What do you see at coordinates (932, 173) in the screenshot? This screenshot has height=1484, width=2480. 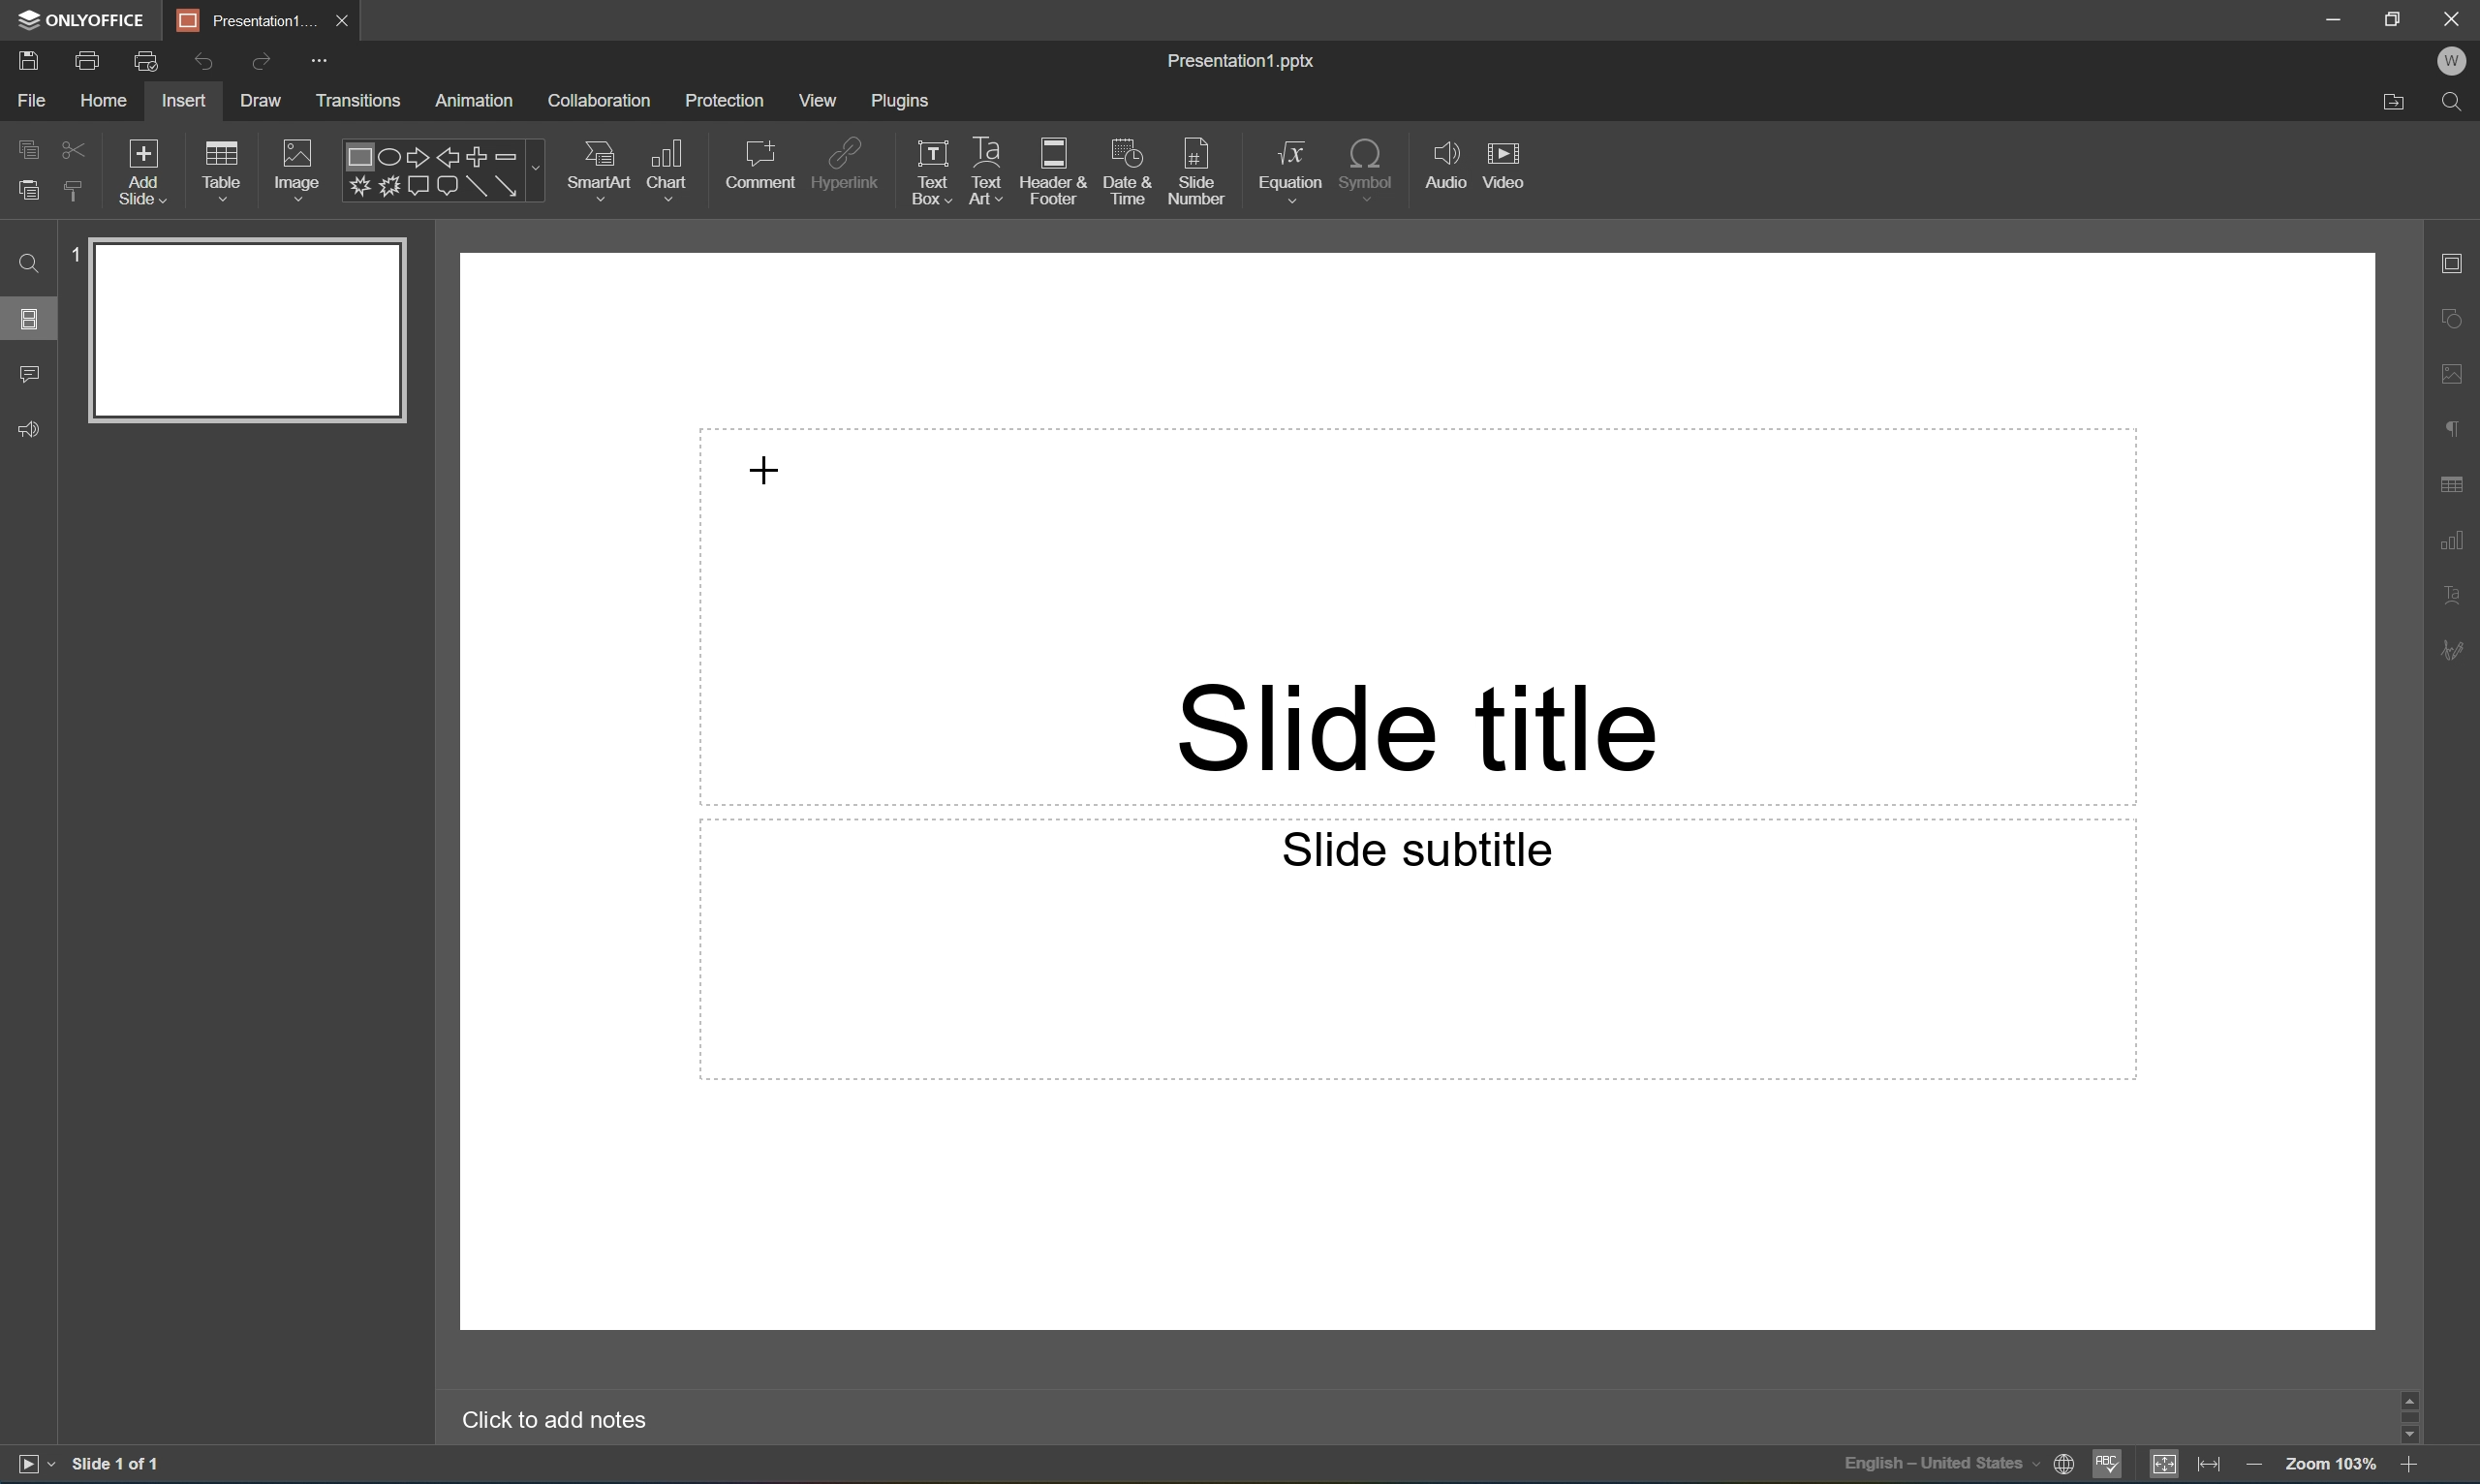 I see `Text Box` at bounding box center [932, 173].